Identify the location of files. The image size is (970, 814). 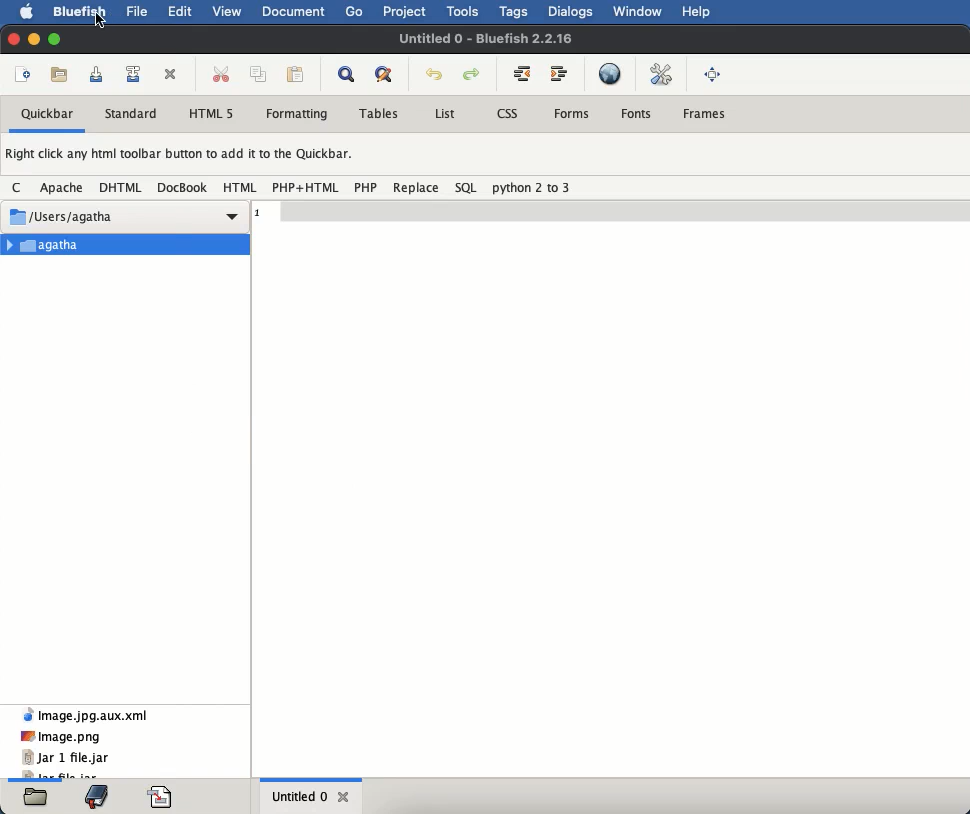
(36, 797).